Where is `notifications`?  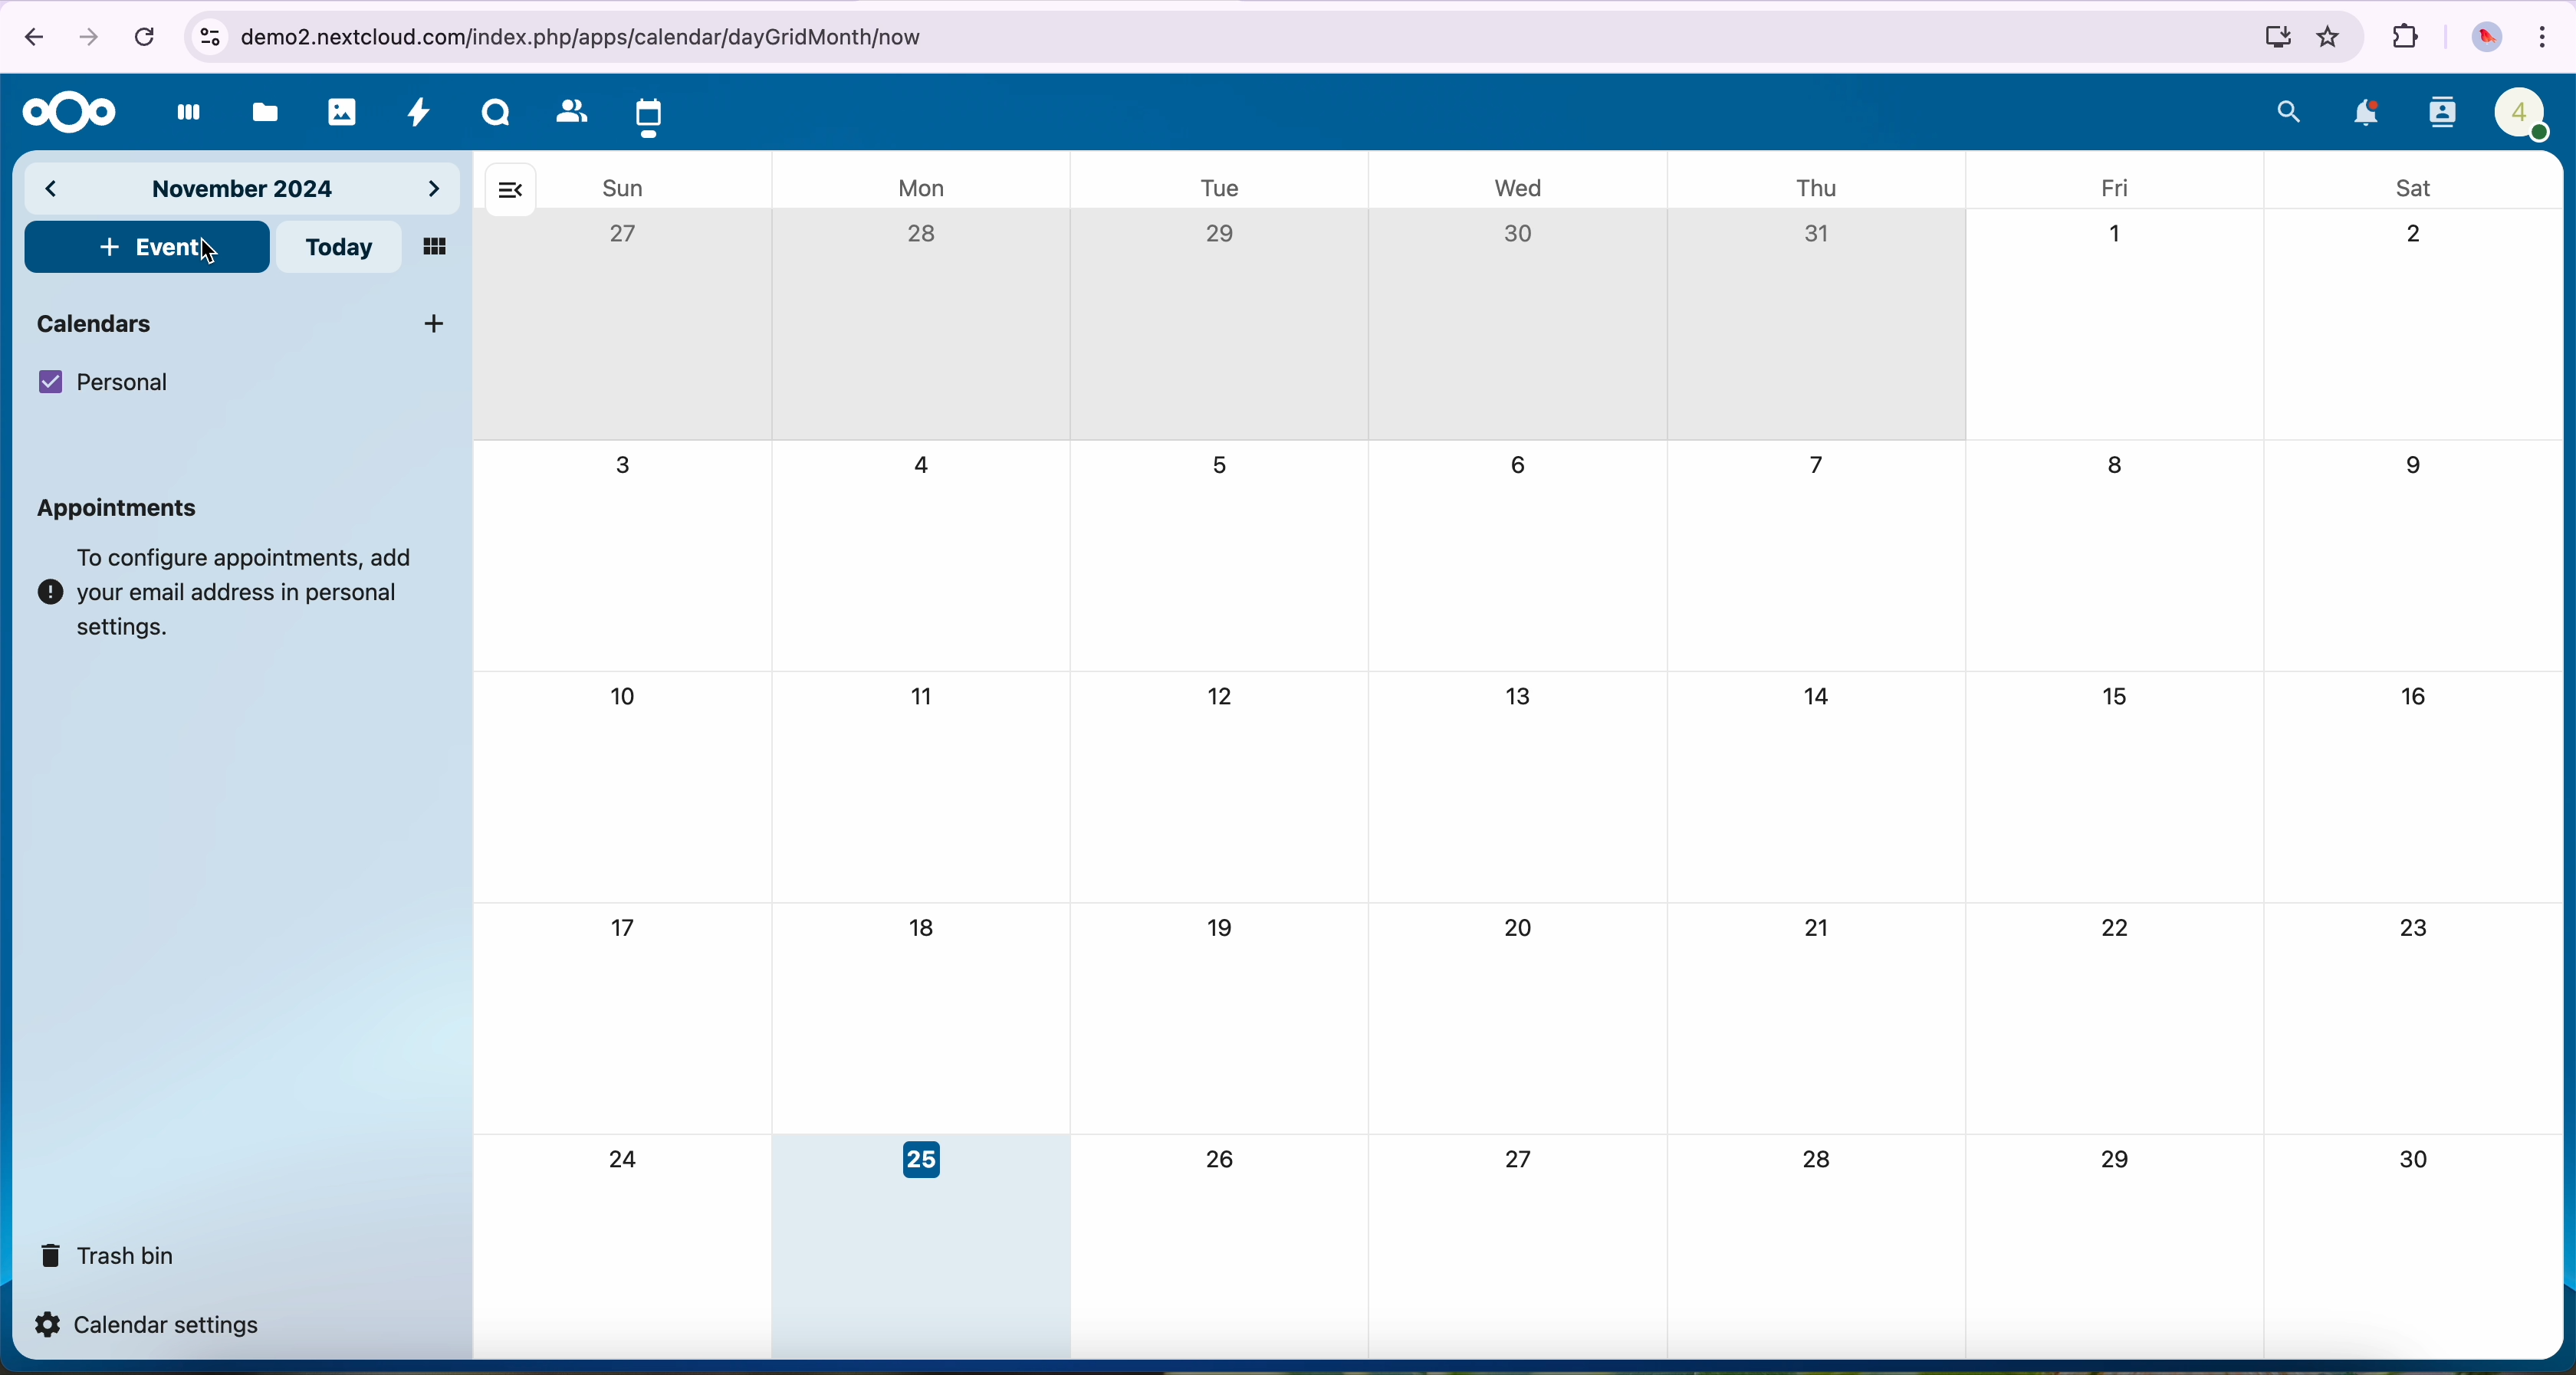
notifications is located at coordinates (2367, 115).